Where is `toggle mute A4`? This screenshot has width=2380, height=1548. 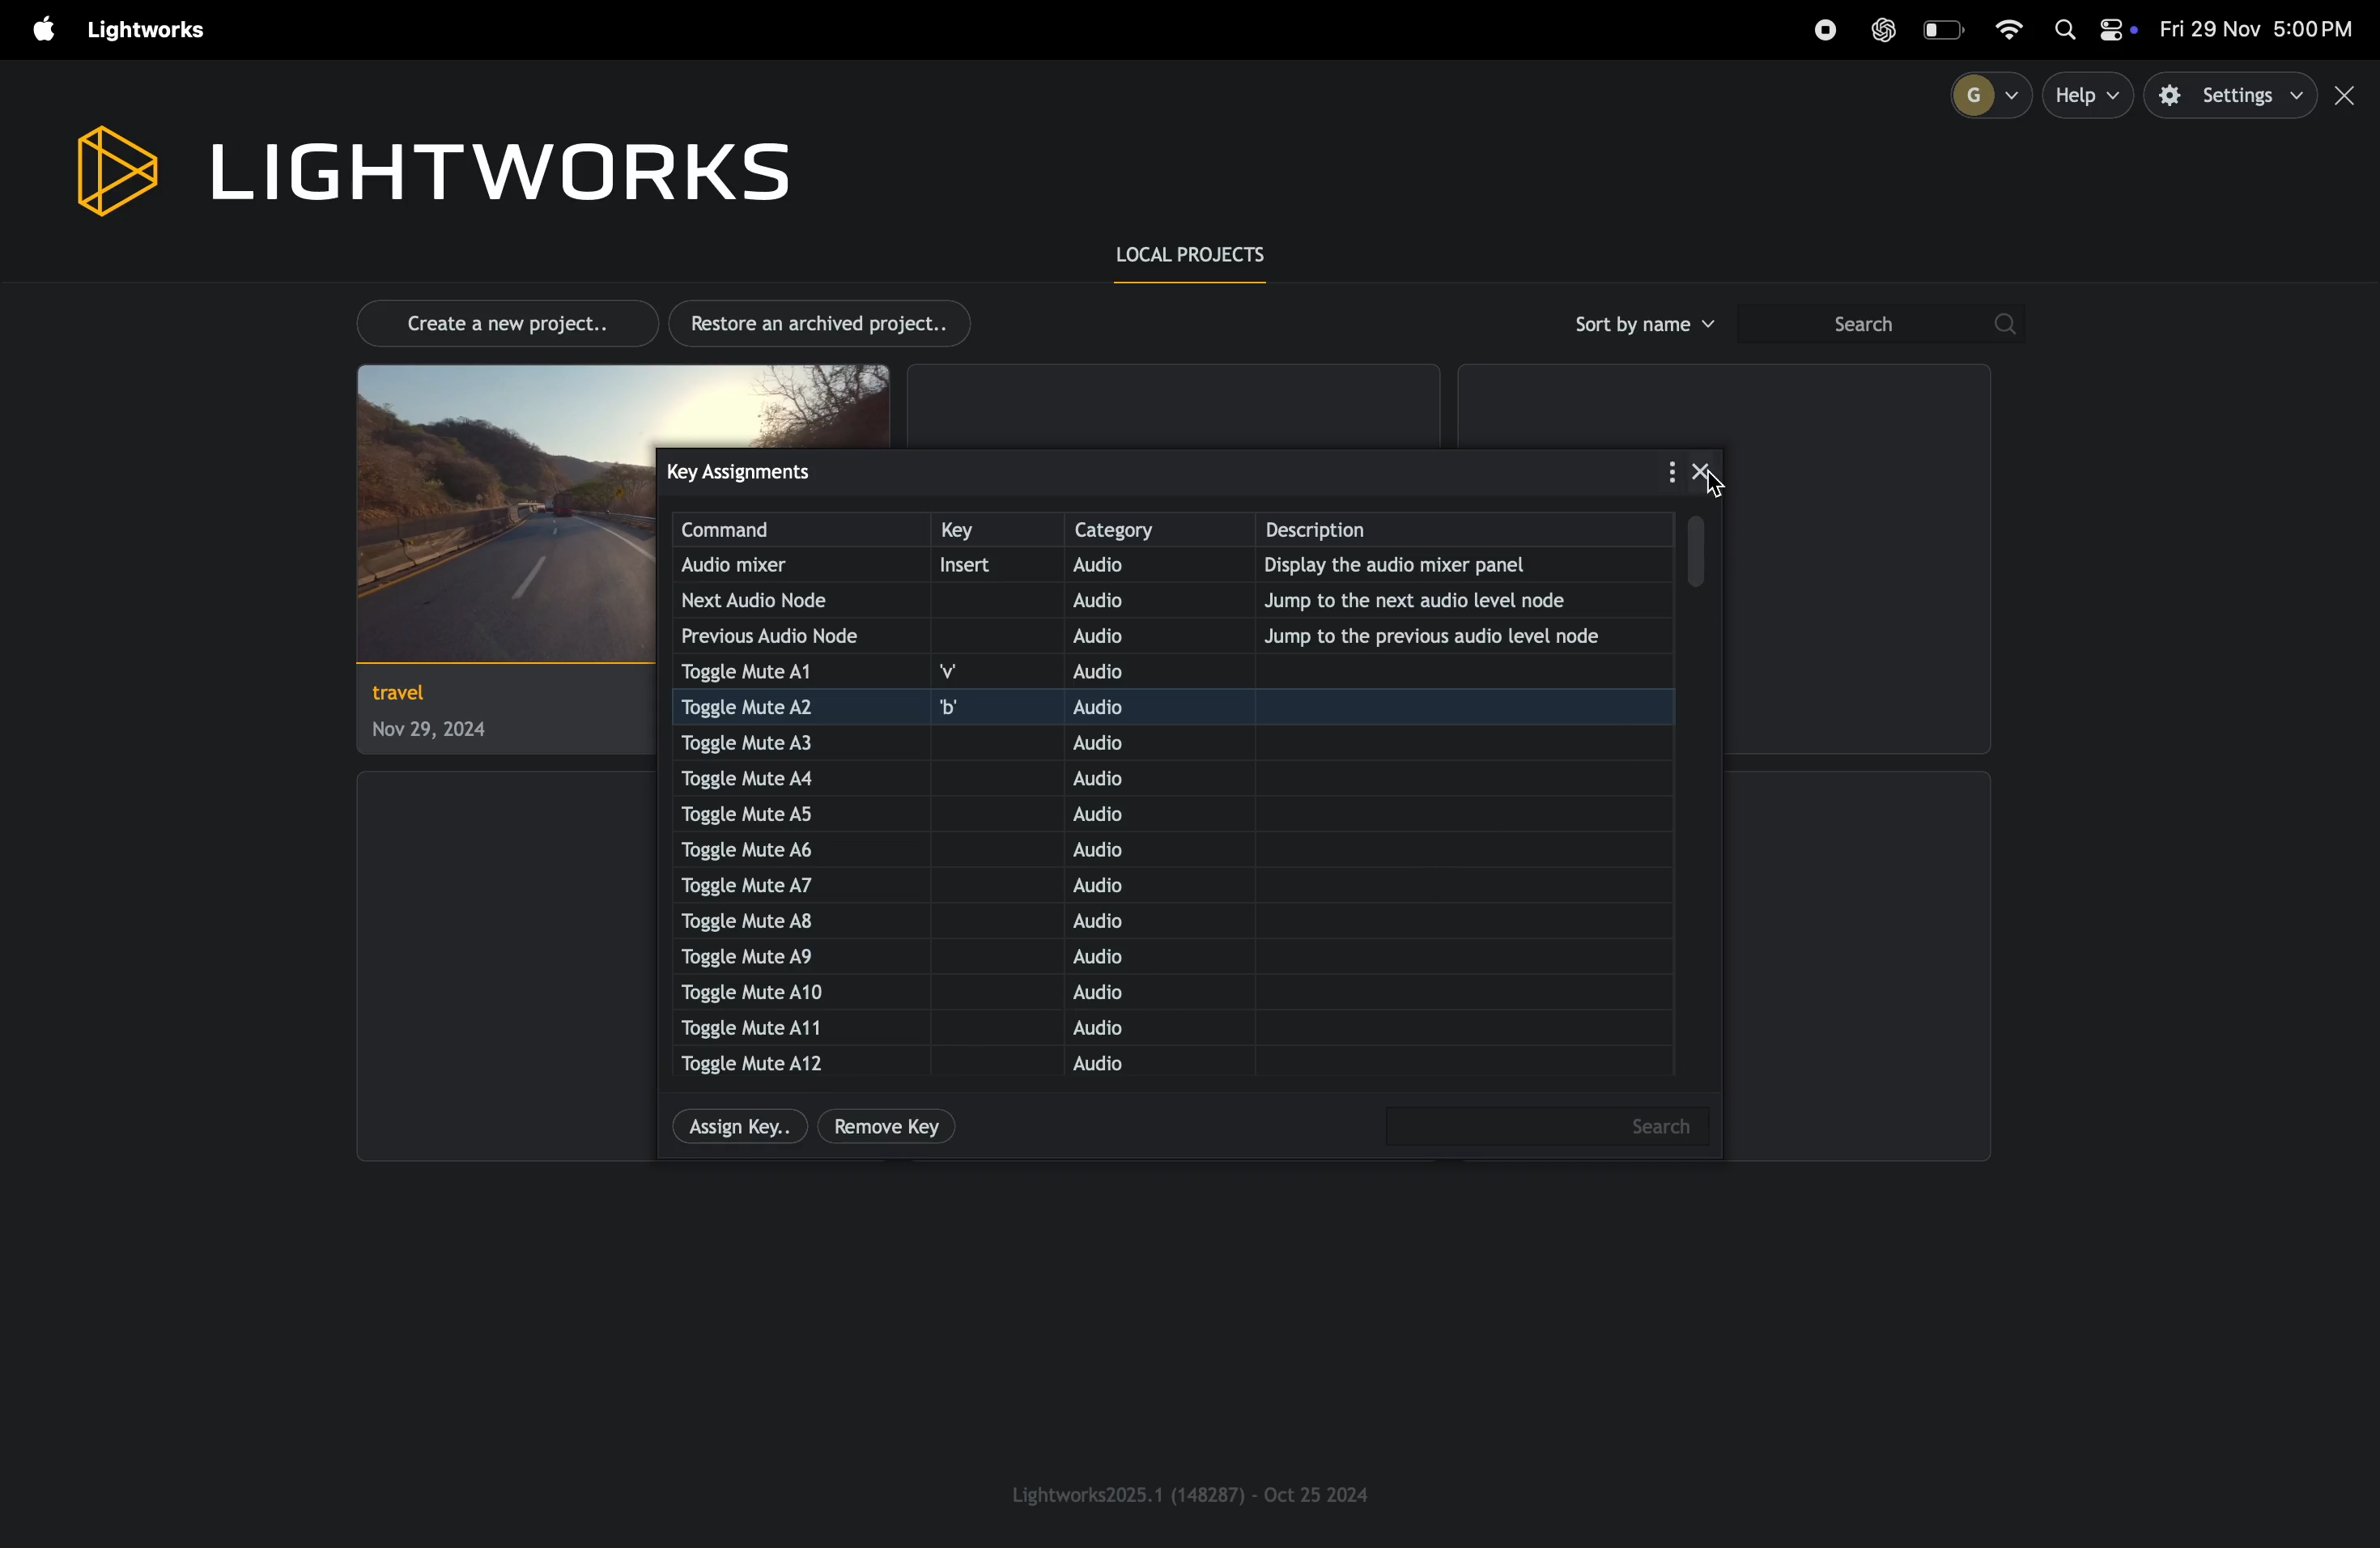 toggle mute A4 is located at coordinates (795, 776).